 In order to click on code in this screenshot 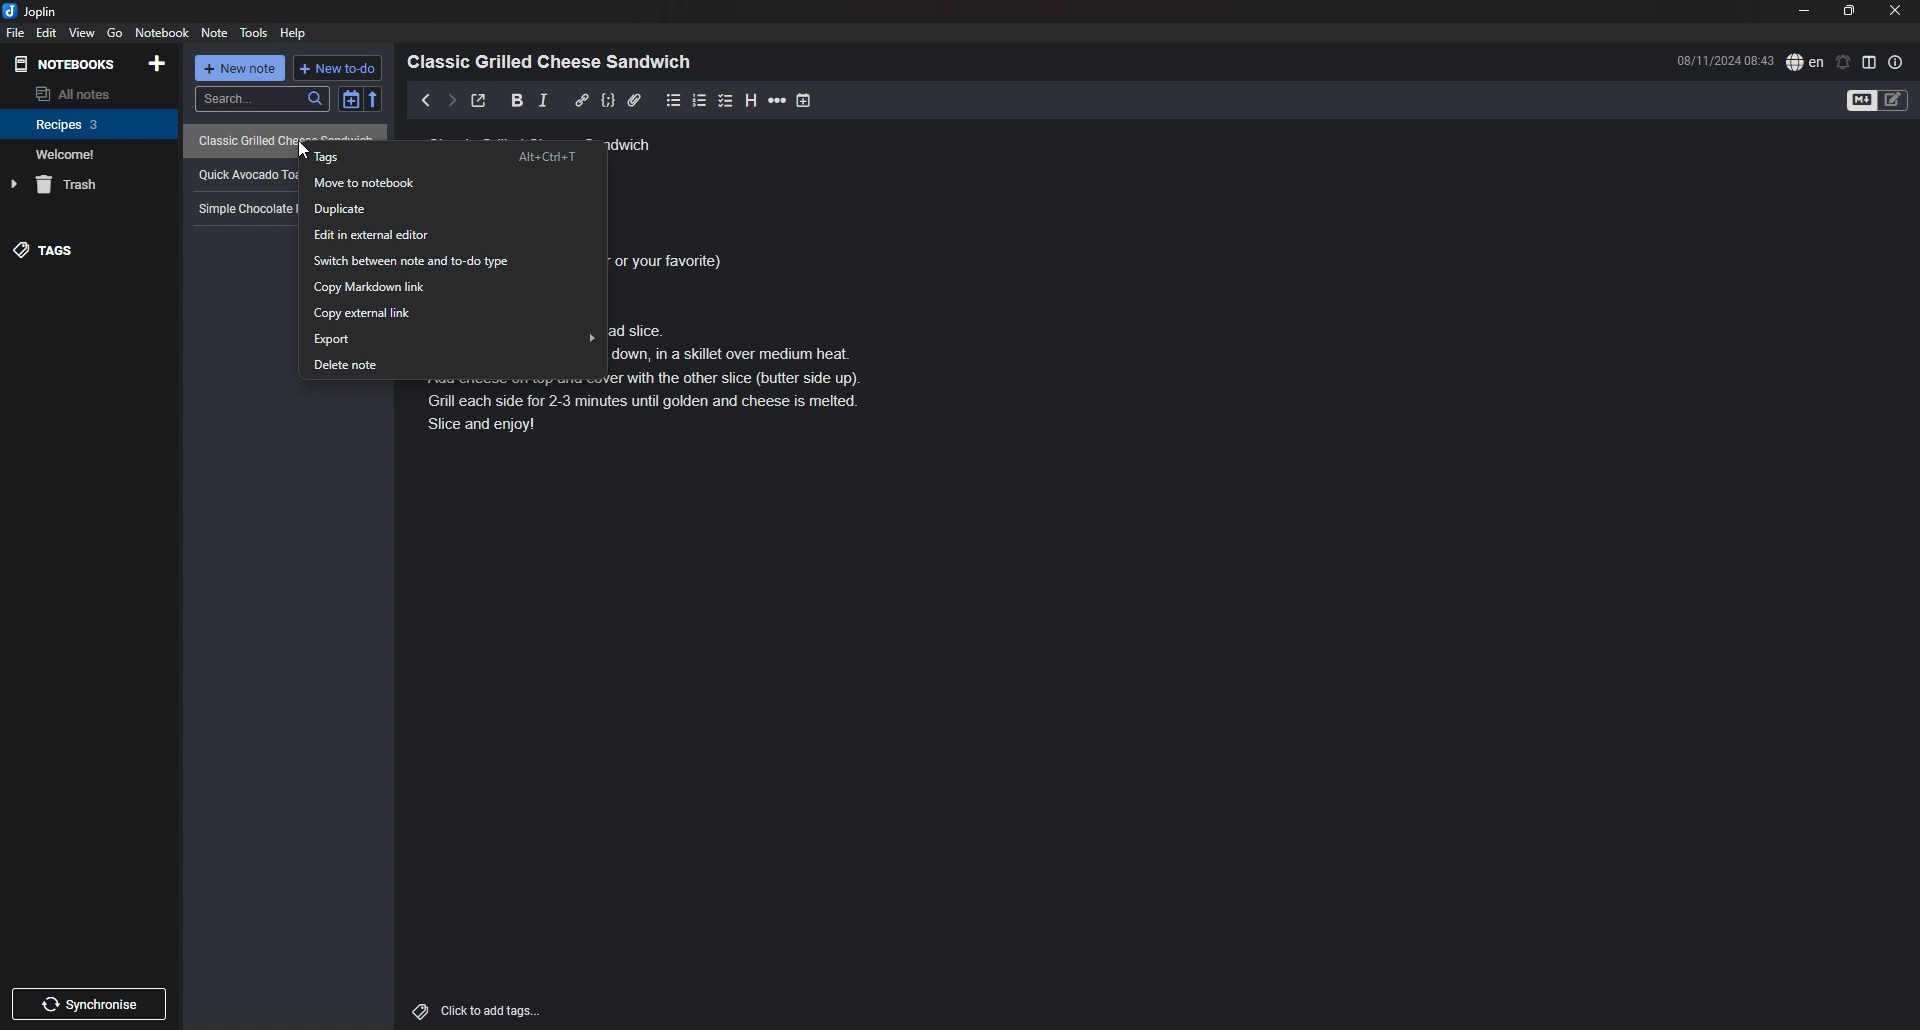, I will do `click(607, 100)`.